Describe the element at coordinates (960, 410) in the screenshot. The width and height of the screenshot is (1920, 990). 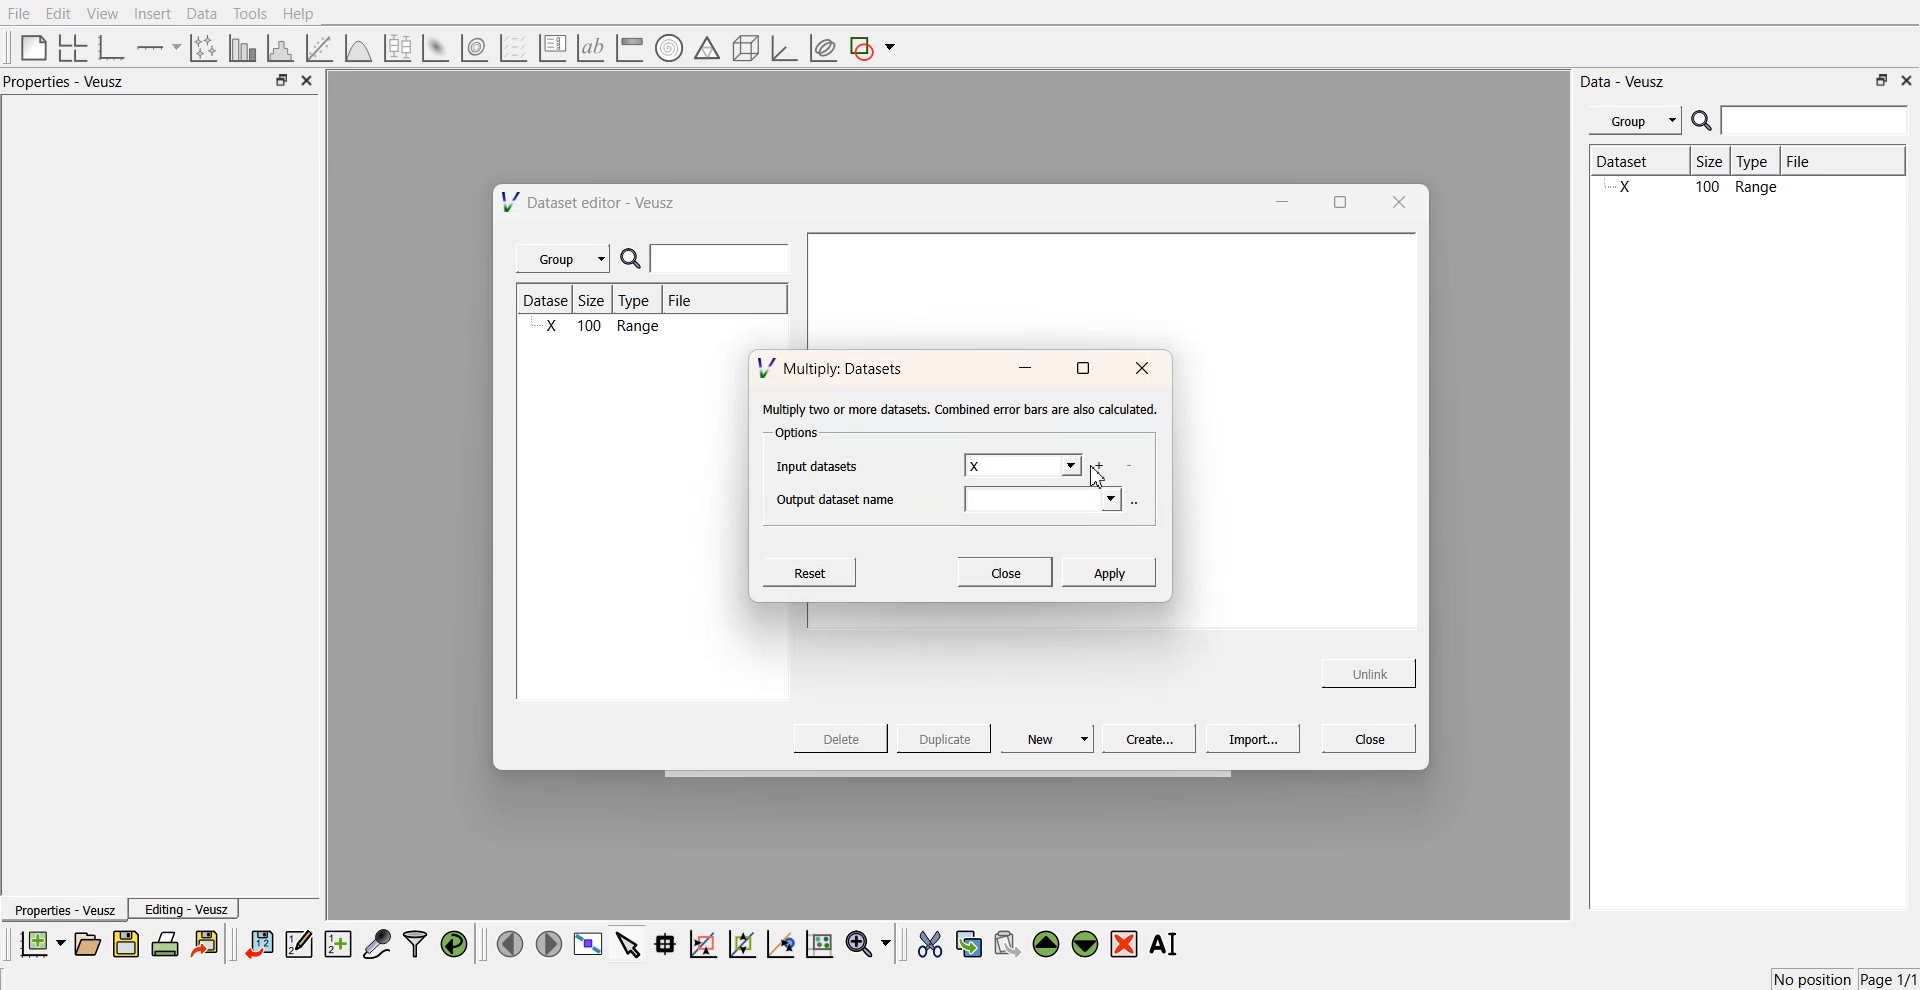
I see `‘Multiply two or more datasets. Combined error bars are also calculated.` at that location.